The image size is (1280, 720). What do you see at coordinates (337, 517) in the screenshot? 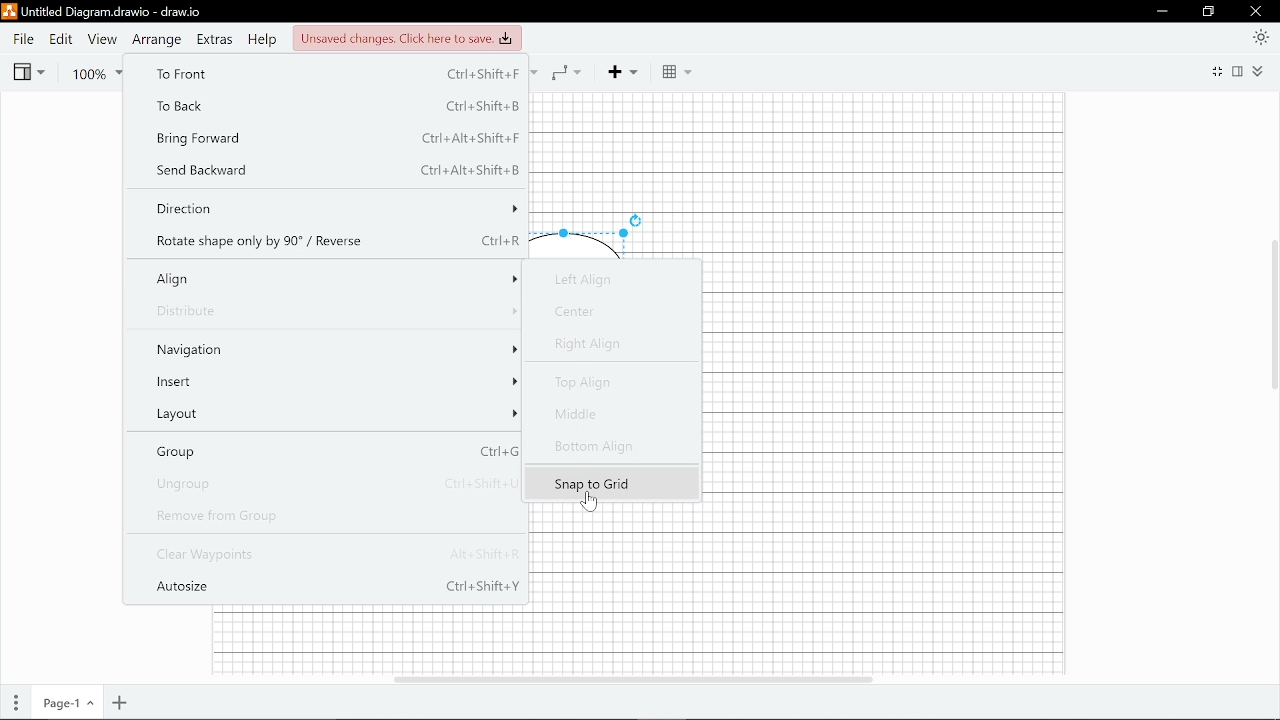
I see `Remove from group` at bounding box center [337, 517].